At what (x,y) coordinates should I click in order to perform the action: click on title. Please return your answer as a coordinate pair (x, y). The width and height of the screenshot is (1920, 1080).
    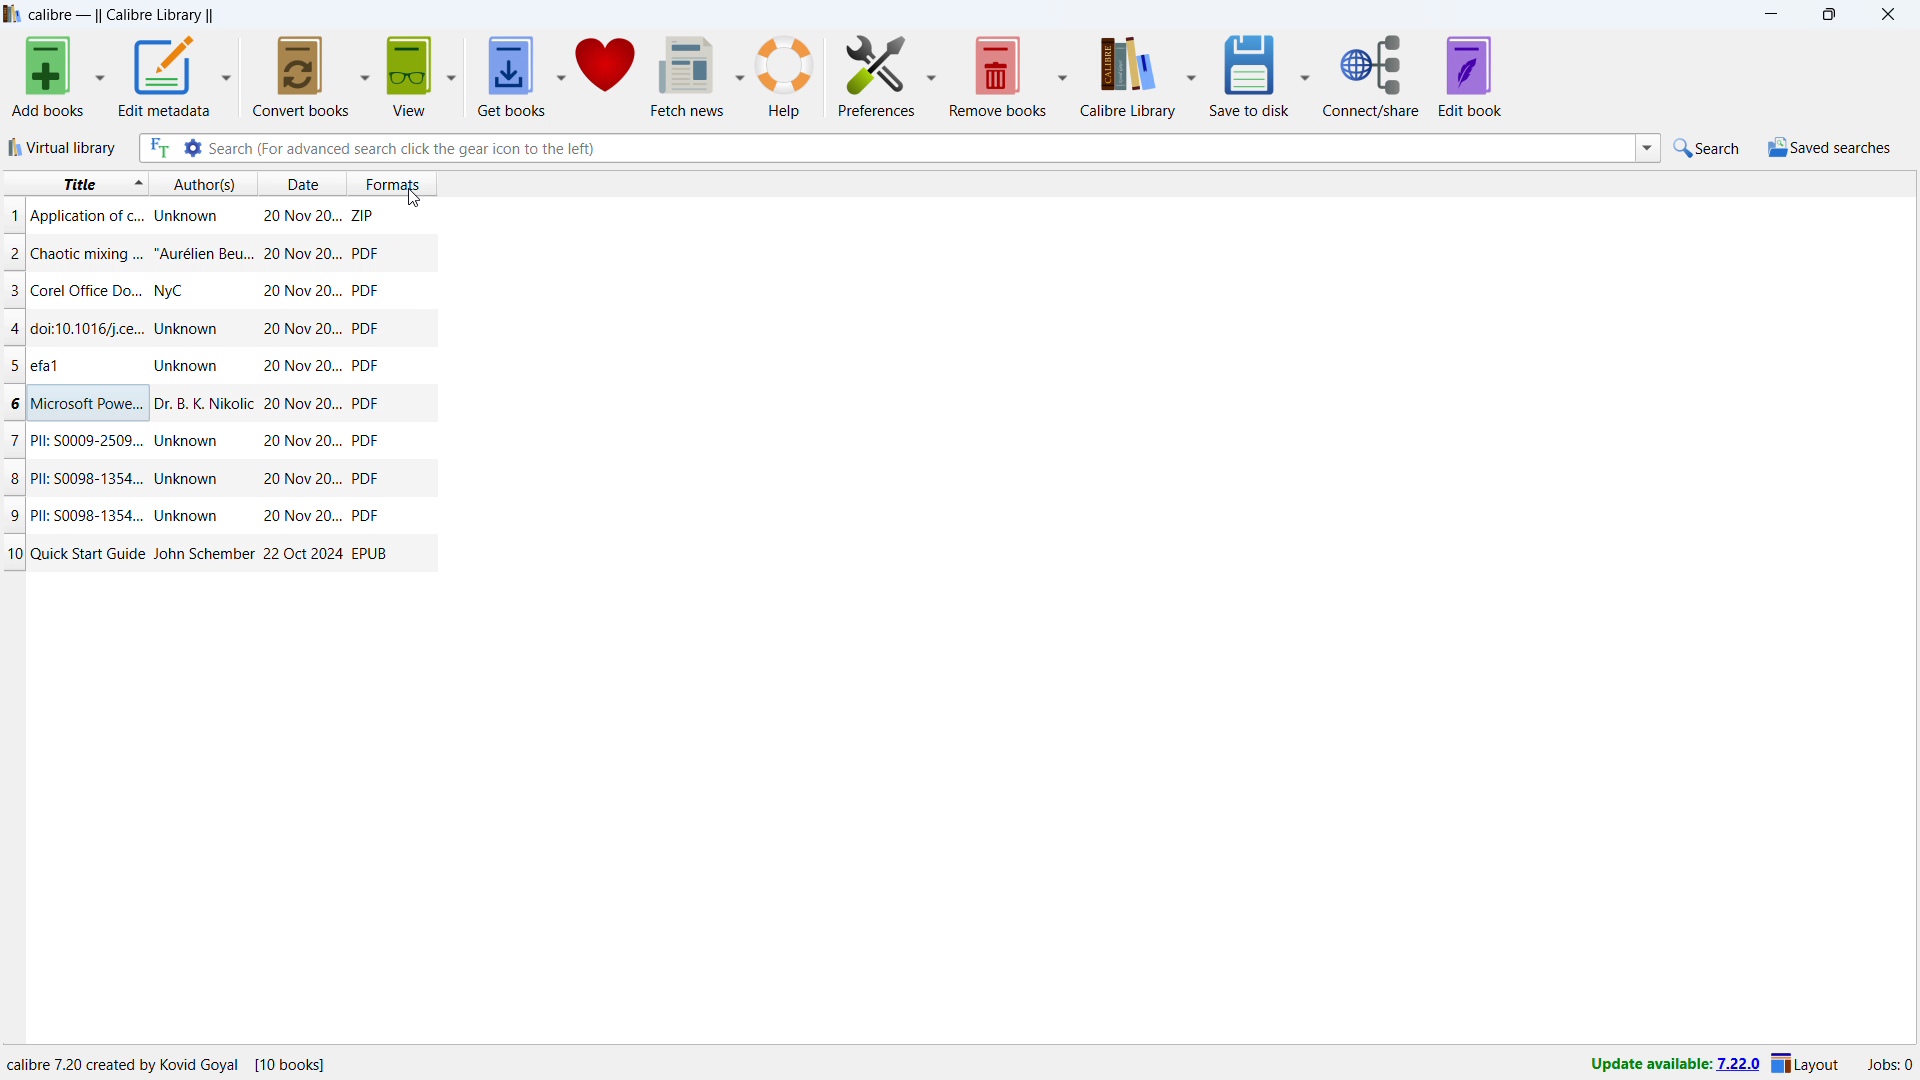
    Looking at the image, I should click on (88, 441).